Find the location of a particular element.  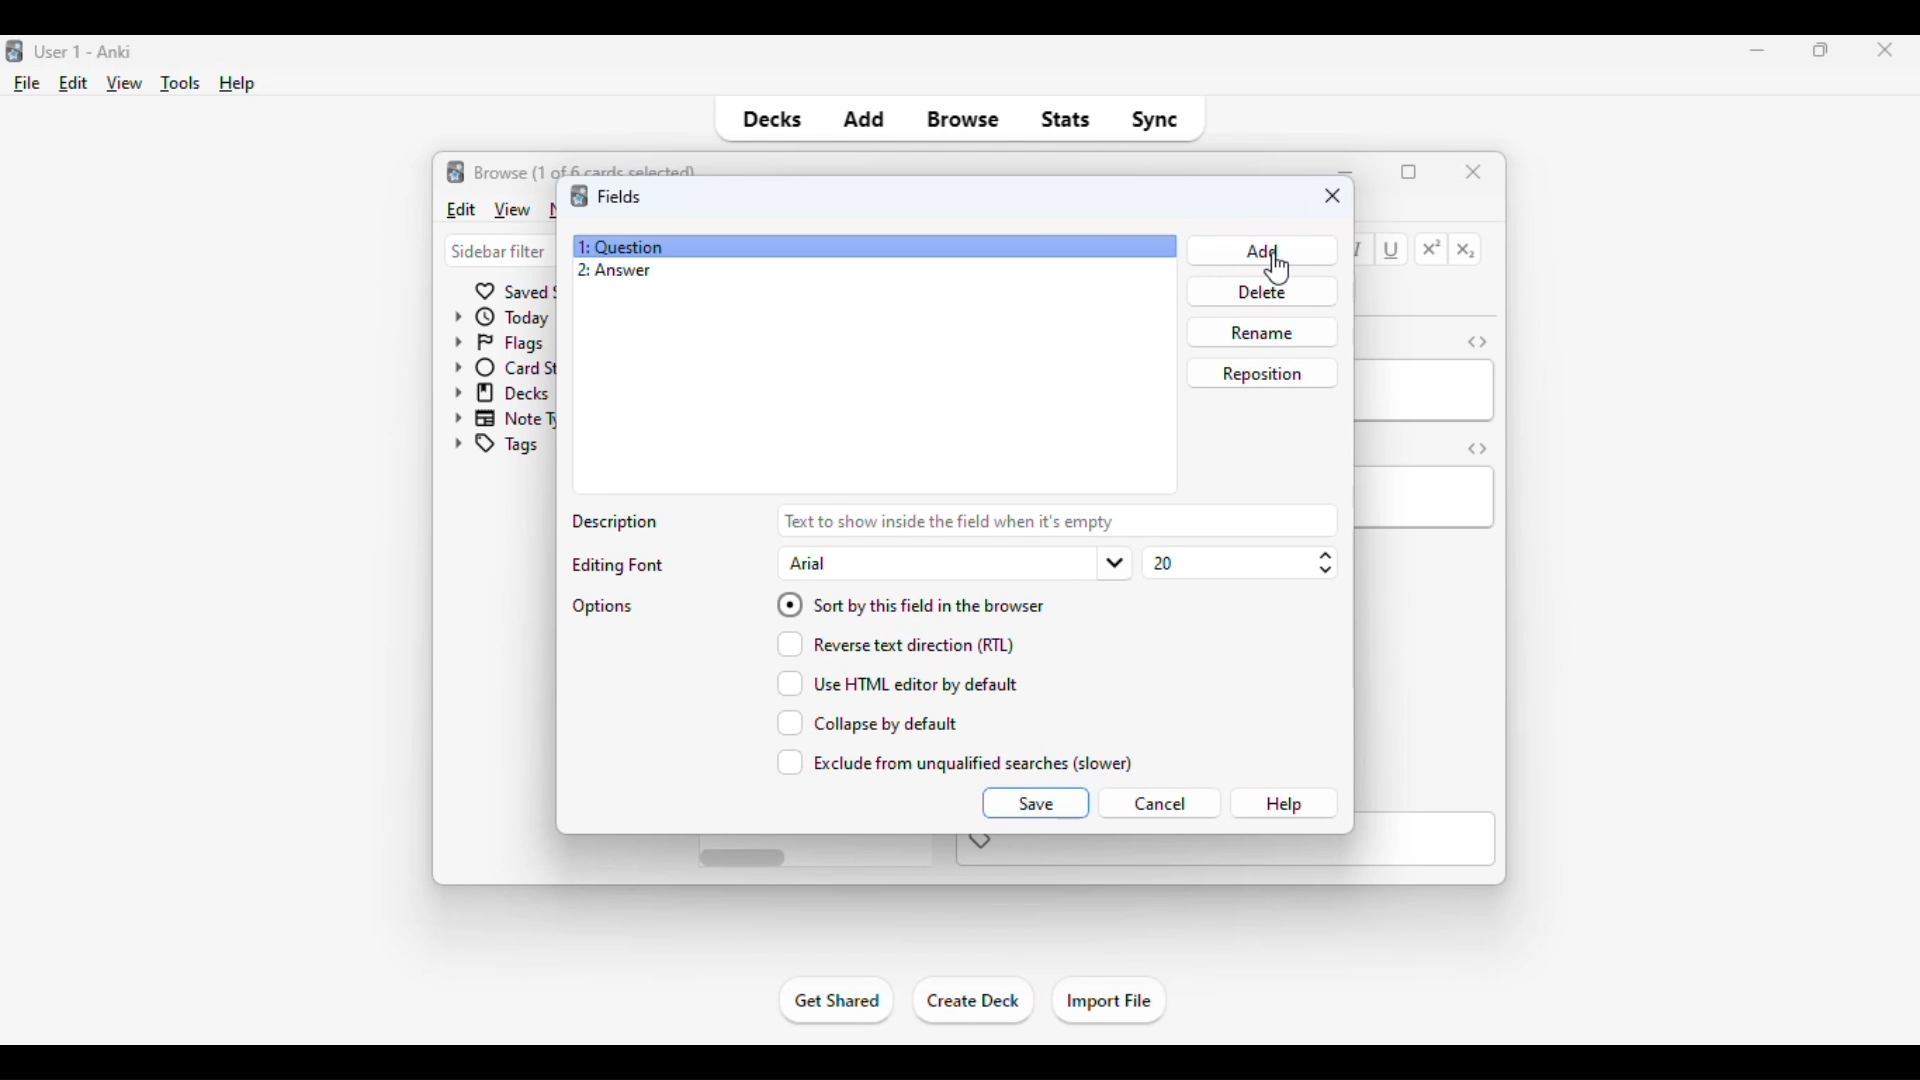

superscript is located at coordinates (1432, 249).